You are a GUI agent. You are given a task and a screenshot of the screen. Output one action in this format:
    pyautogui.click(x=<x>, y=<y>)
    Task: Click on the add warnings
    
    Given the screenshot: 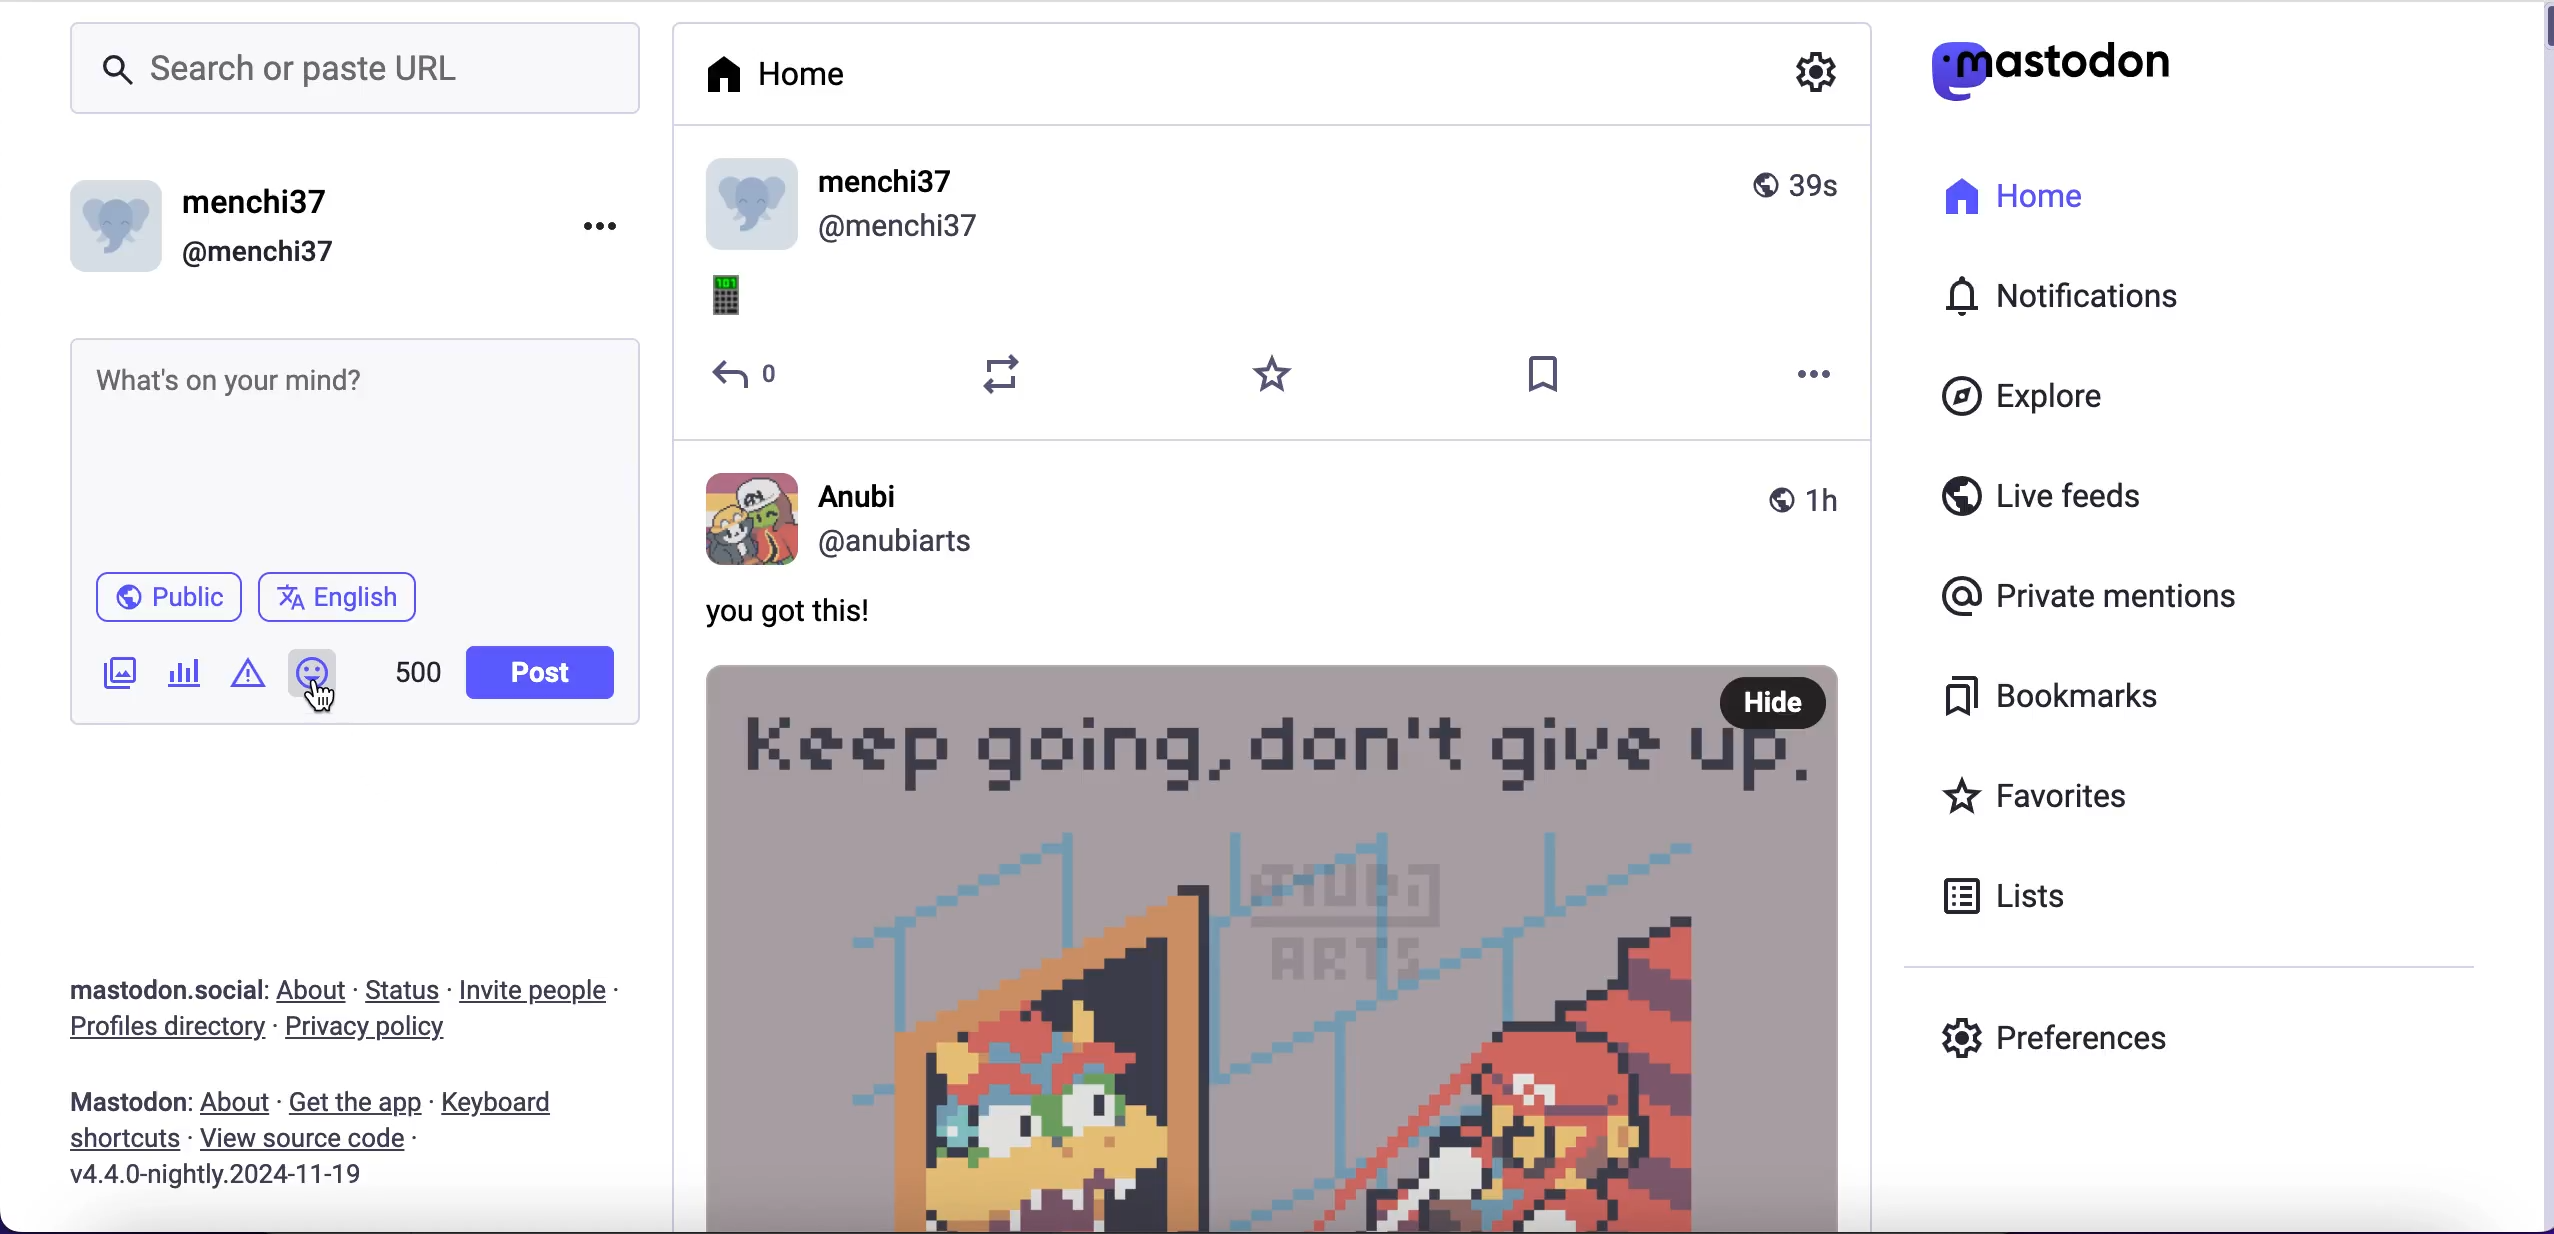 What is the action you would take?
    pyautogui.click(x=252, y=681)
    